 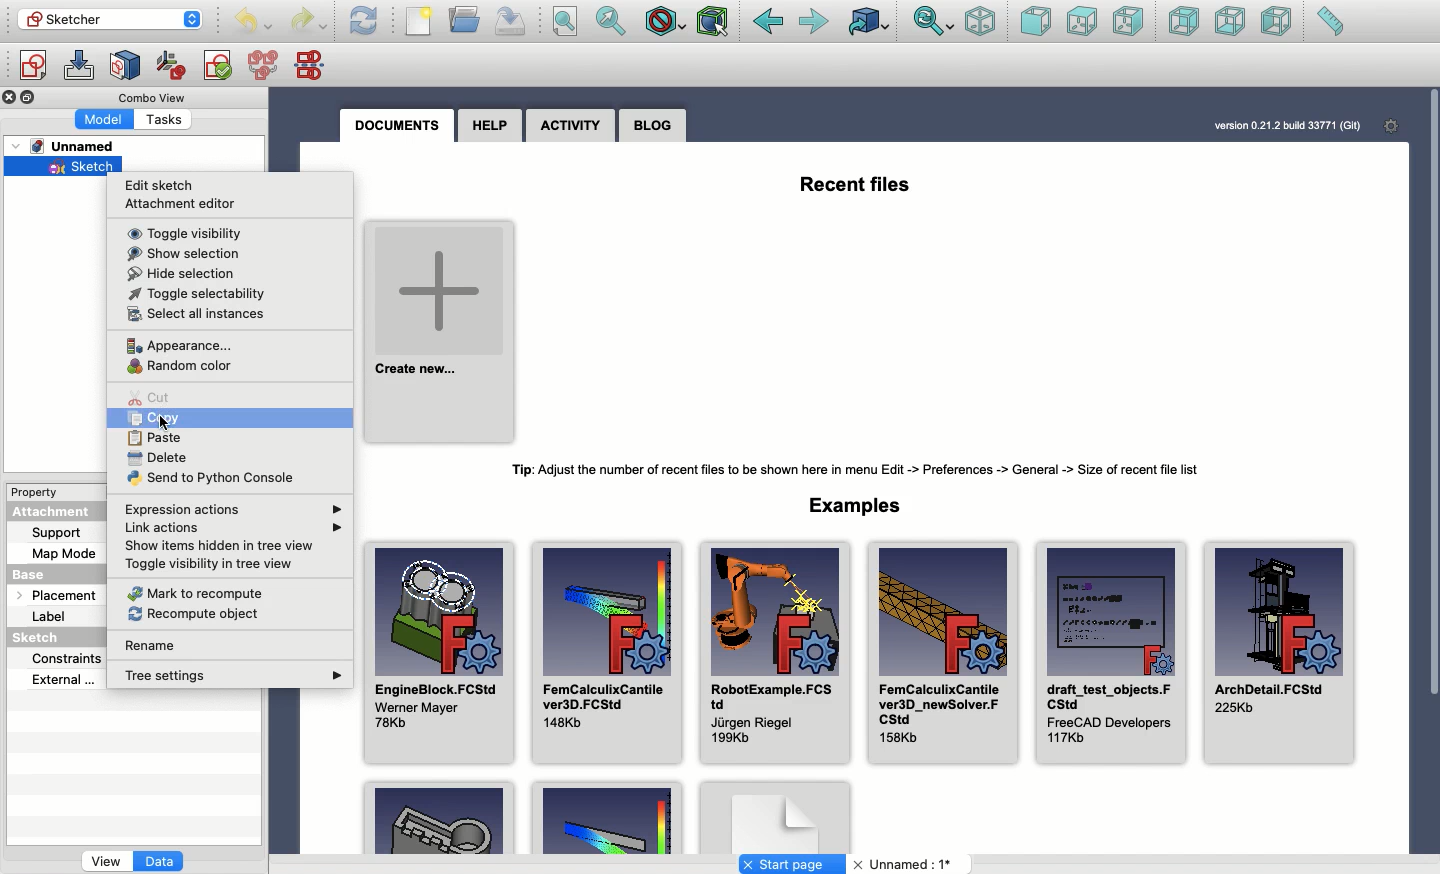 I want to click on Model+, so click(x=106, y=118).